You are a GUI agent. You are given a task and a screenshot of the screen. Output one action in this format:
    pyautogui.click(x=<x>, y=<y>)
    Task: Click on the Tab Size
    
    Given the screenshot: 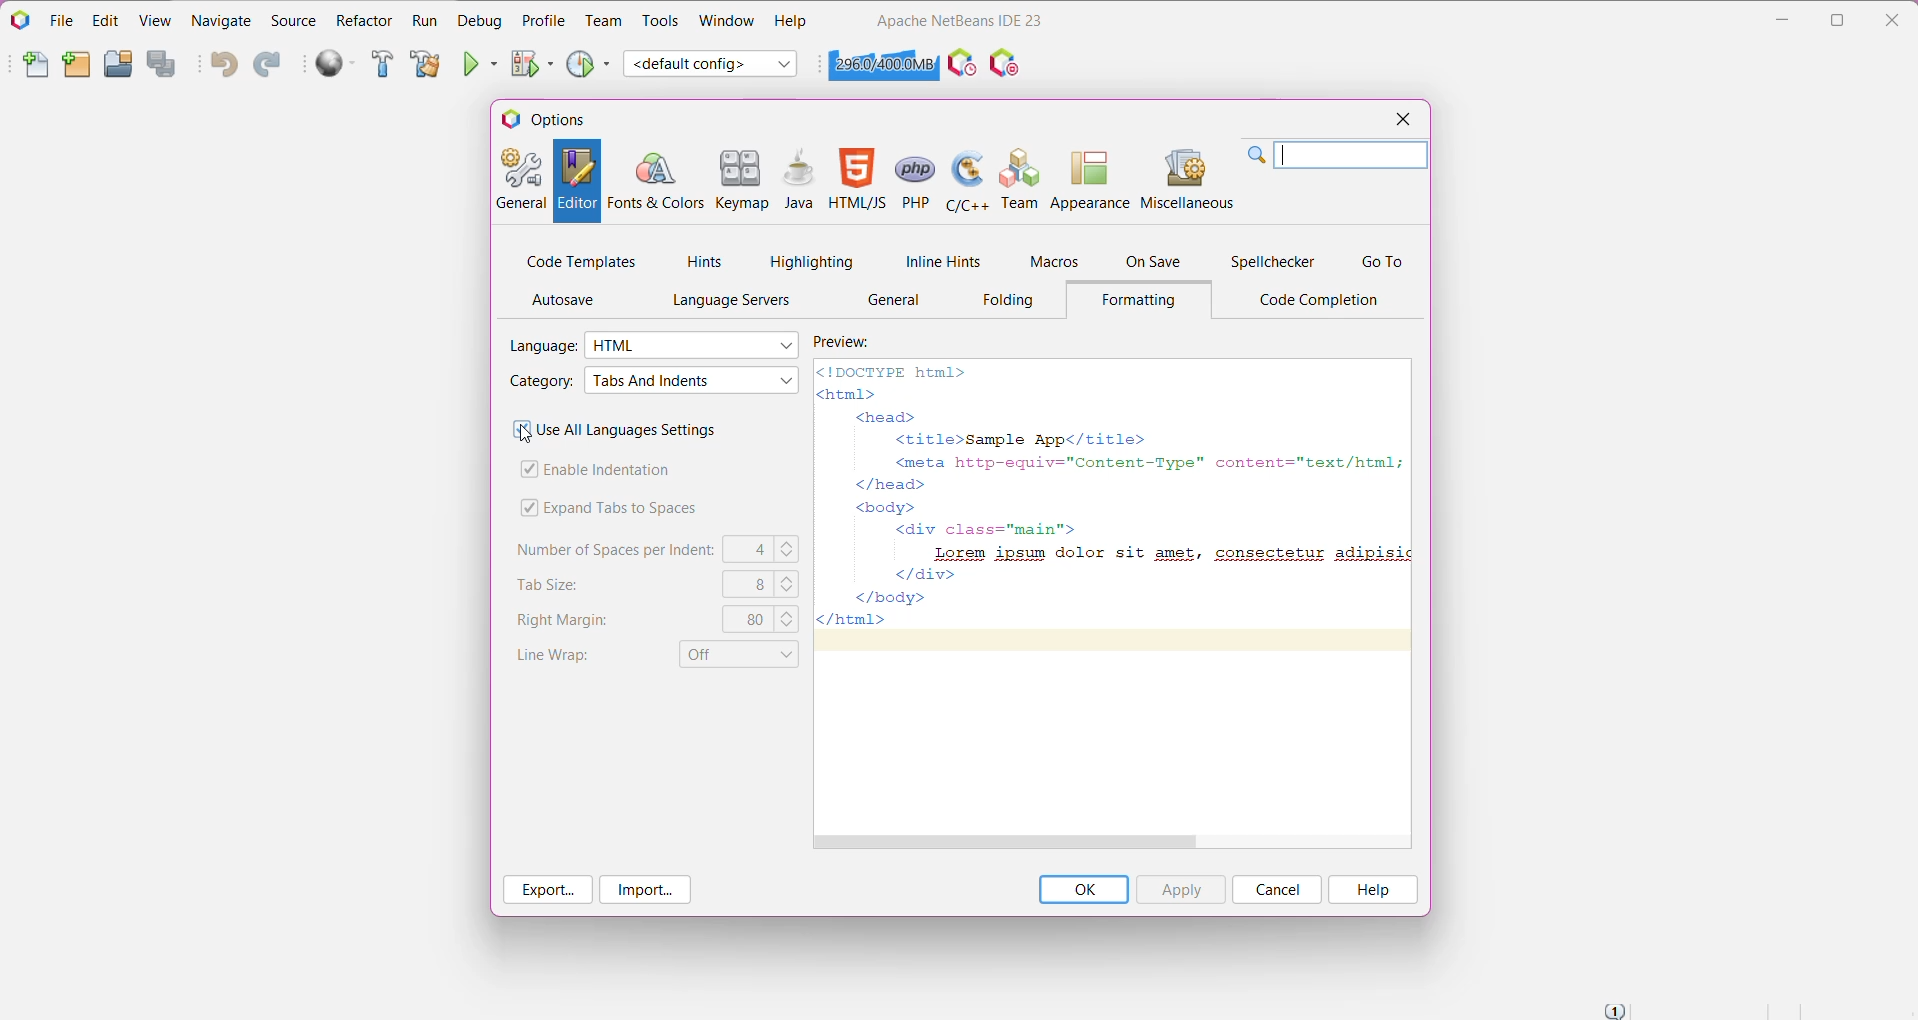 What is the action you would take?
    pyautogui.click(x=550, y=584)
    